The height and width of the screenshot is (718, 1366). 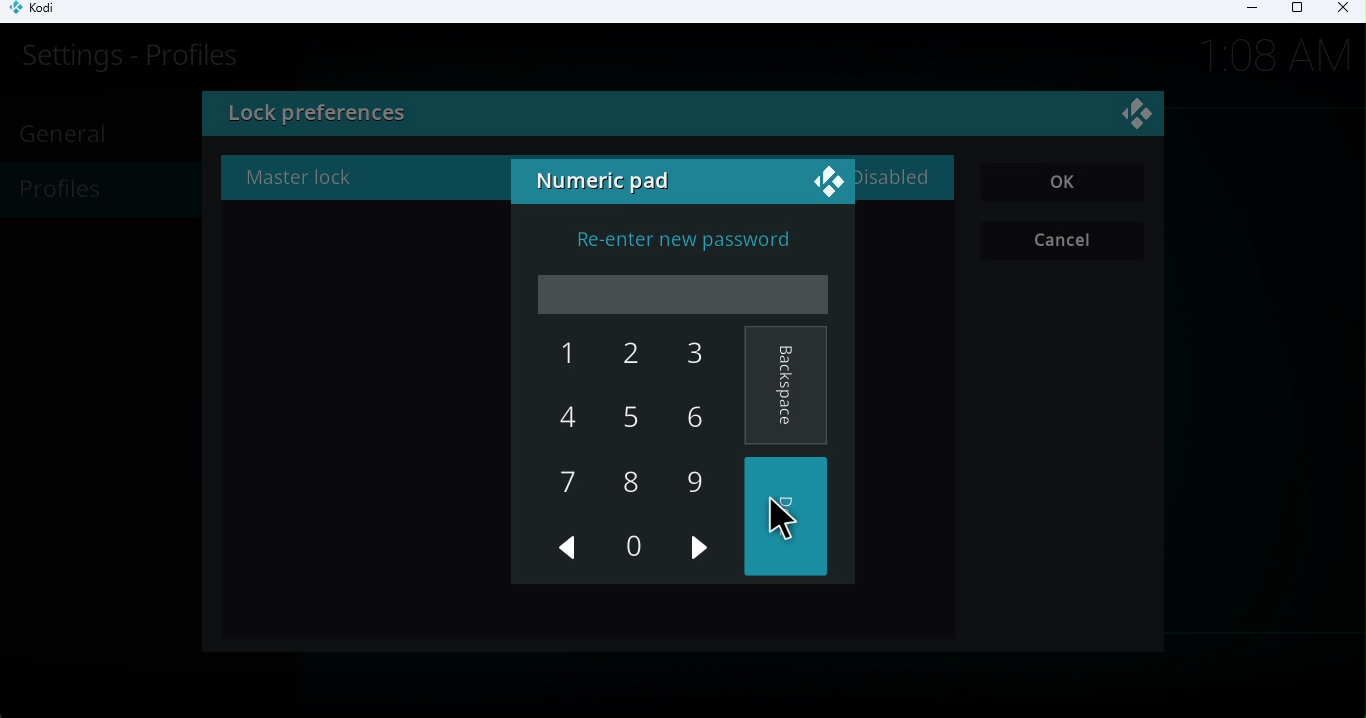 I want to click on Enter password, so click(x=687, y=295).